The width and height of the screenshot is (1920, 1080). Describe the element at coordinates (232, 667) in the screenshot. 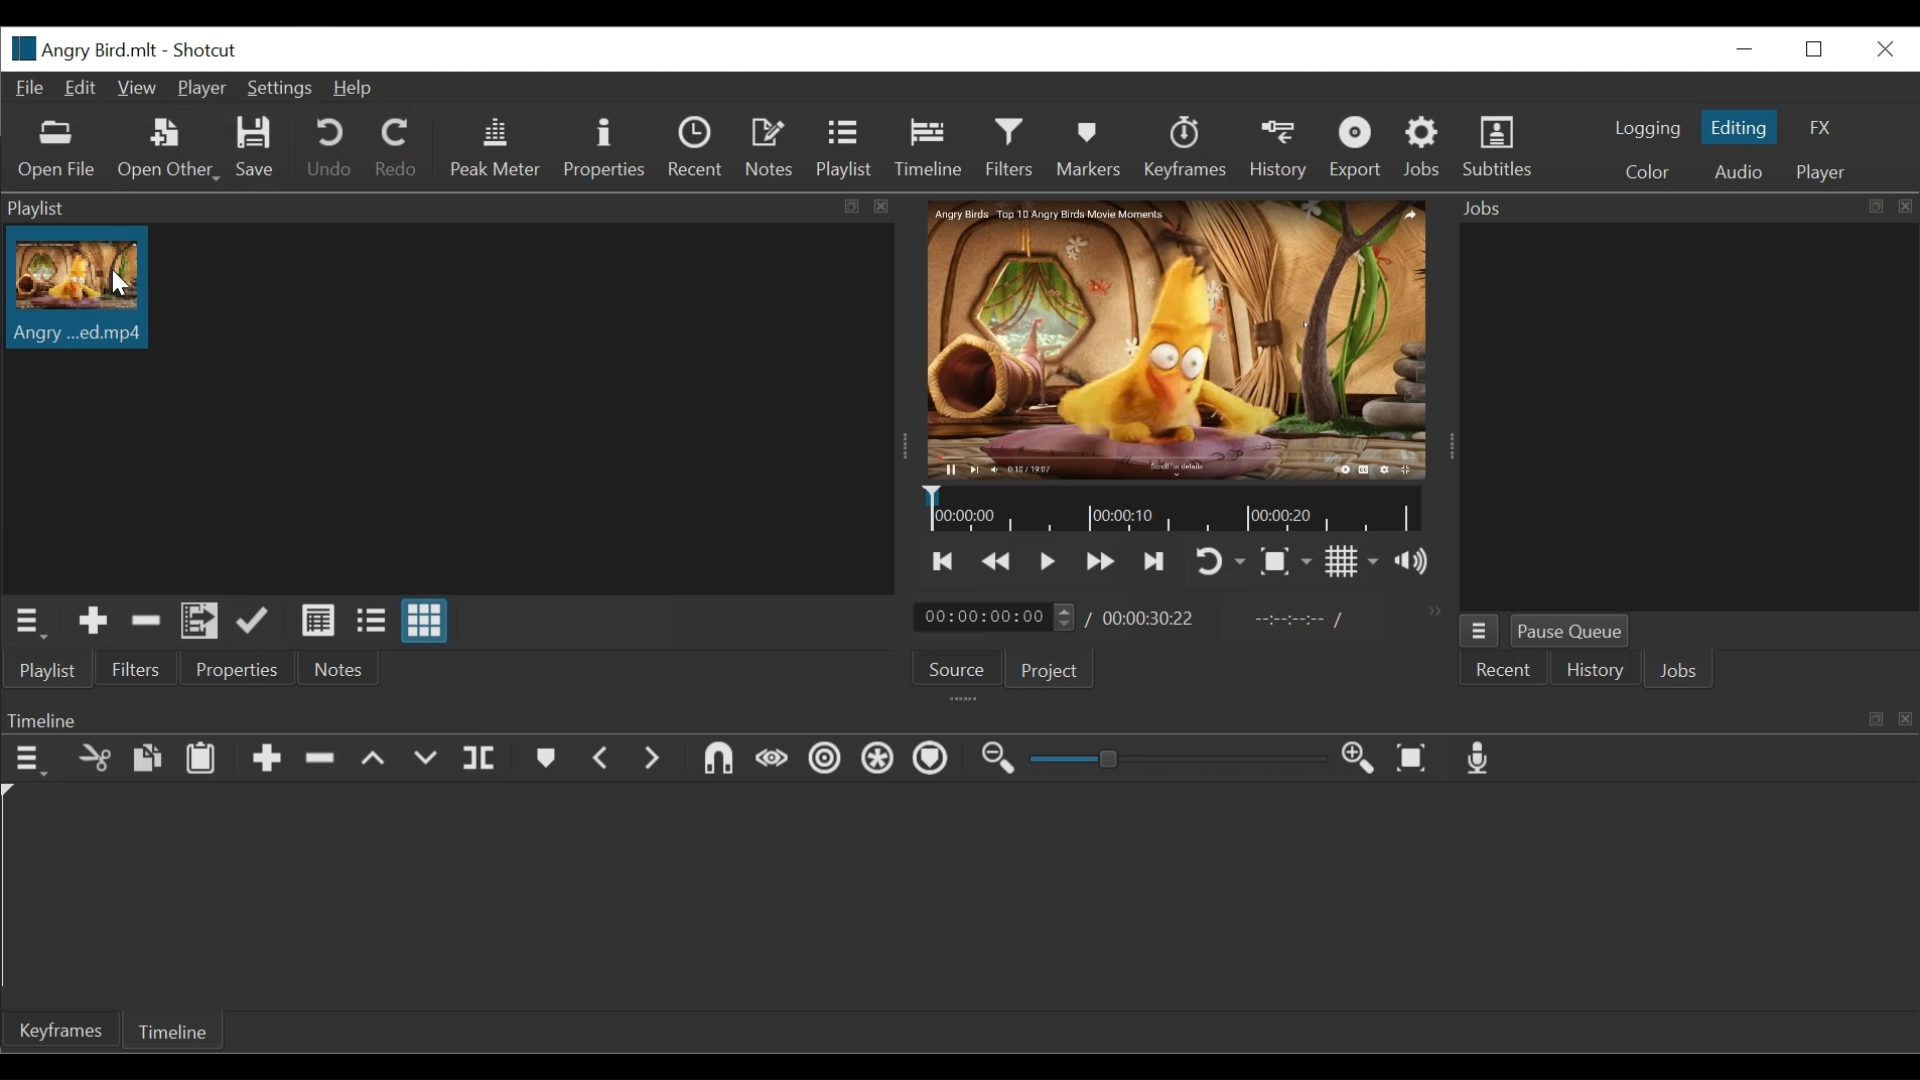

I see `Properties` at that location.